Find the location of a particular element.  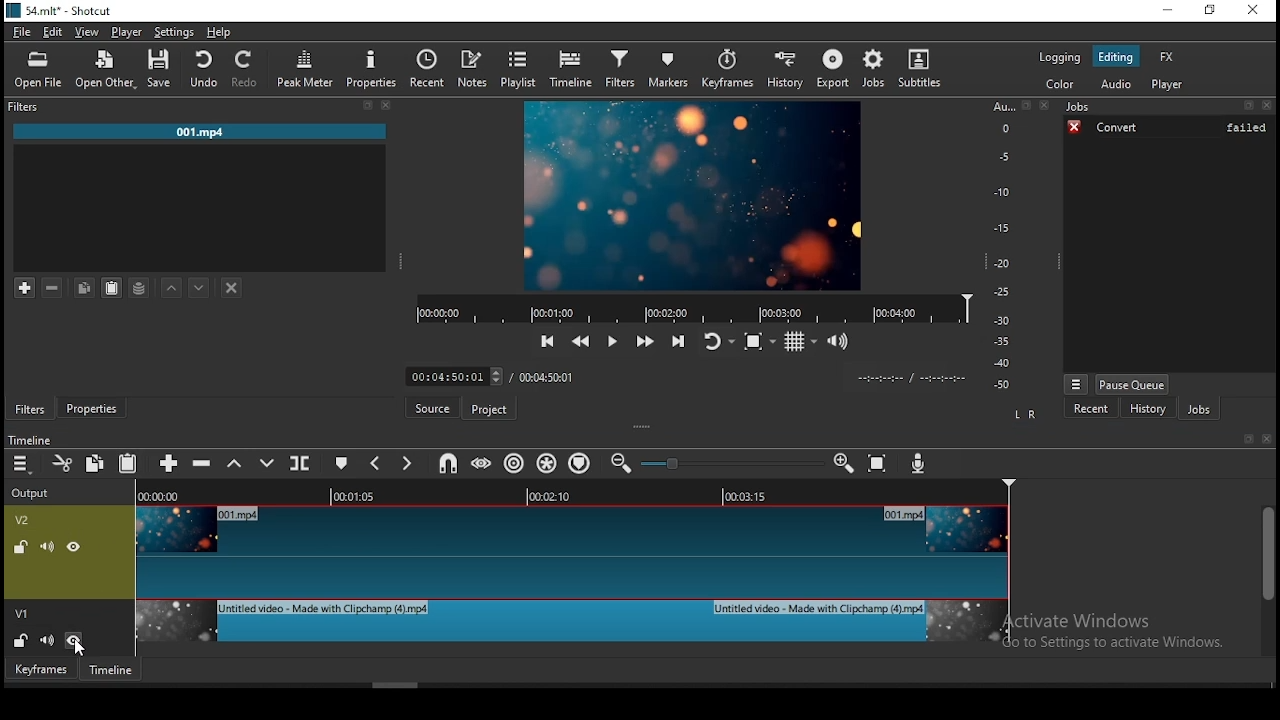

video track v1 is located at coordinates (571, 630).